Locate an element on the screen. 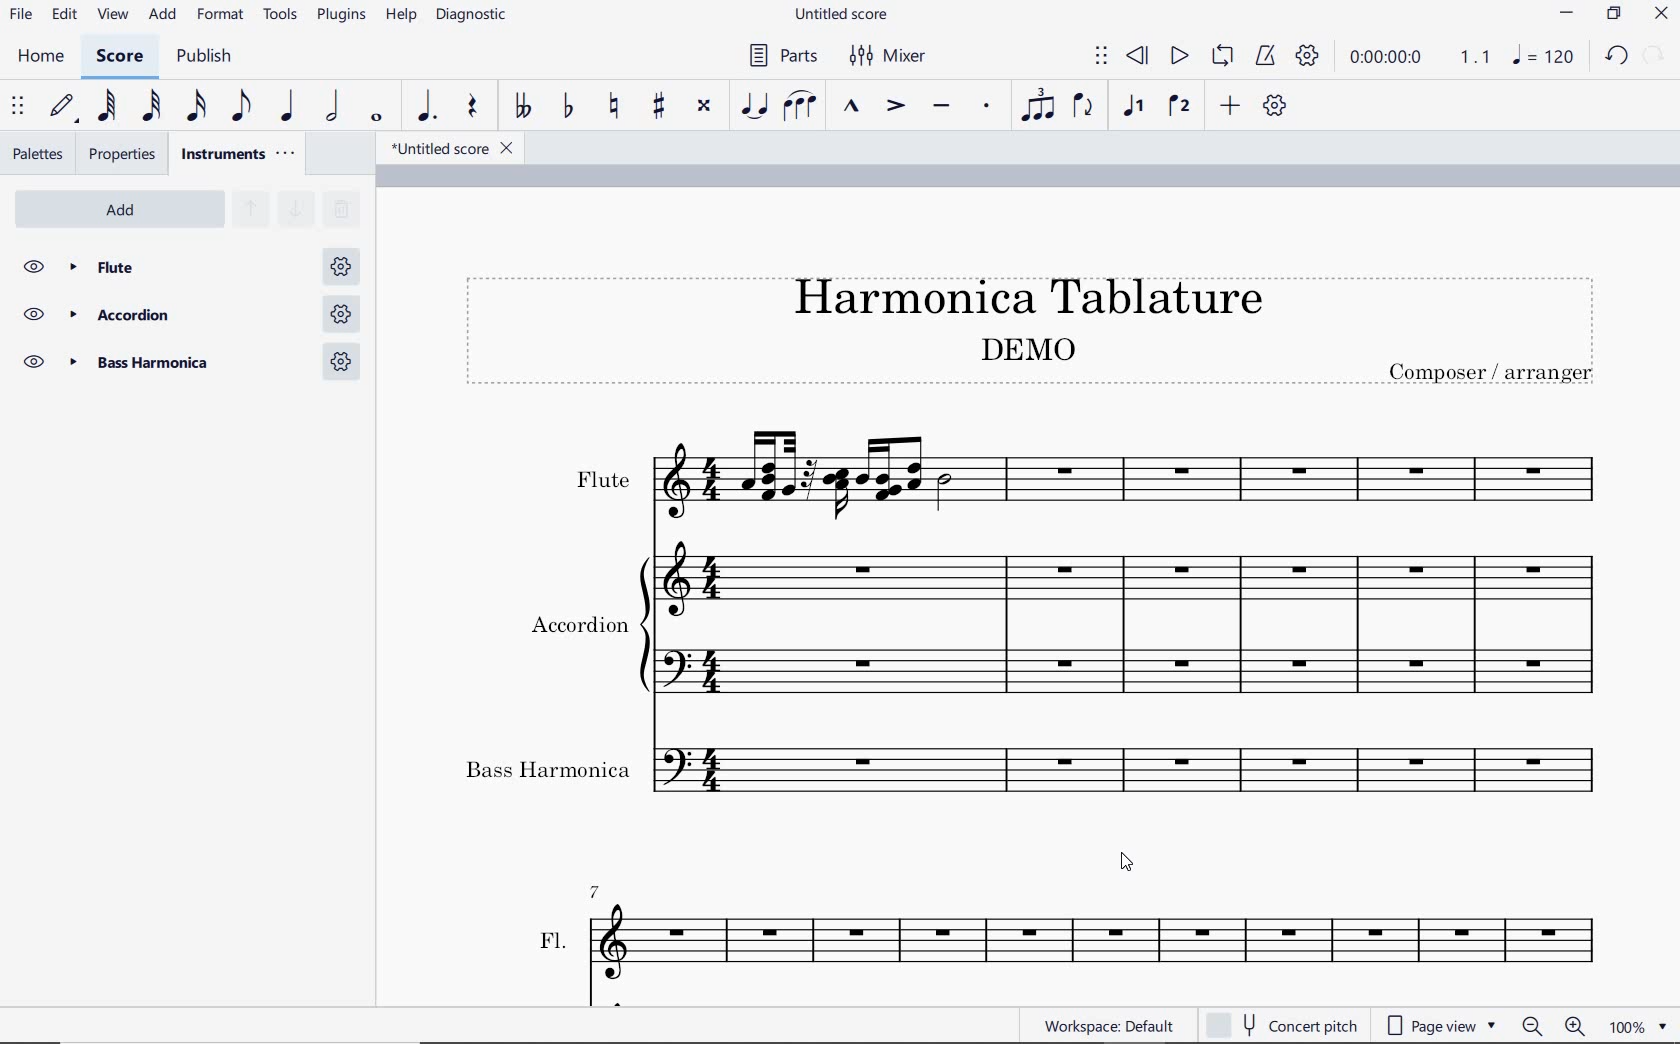  customize toolbar is located at coordinates (1277, 106).